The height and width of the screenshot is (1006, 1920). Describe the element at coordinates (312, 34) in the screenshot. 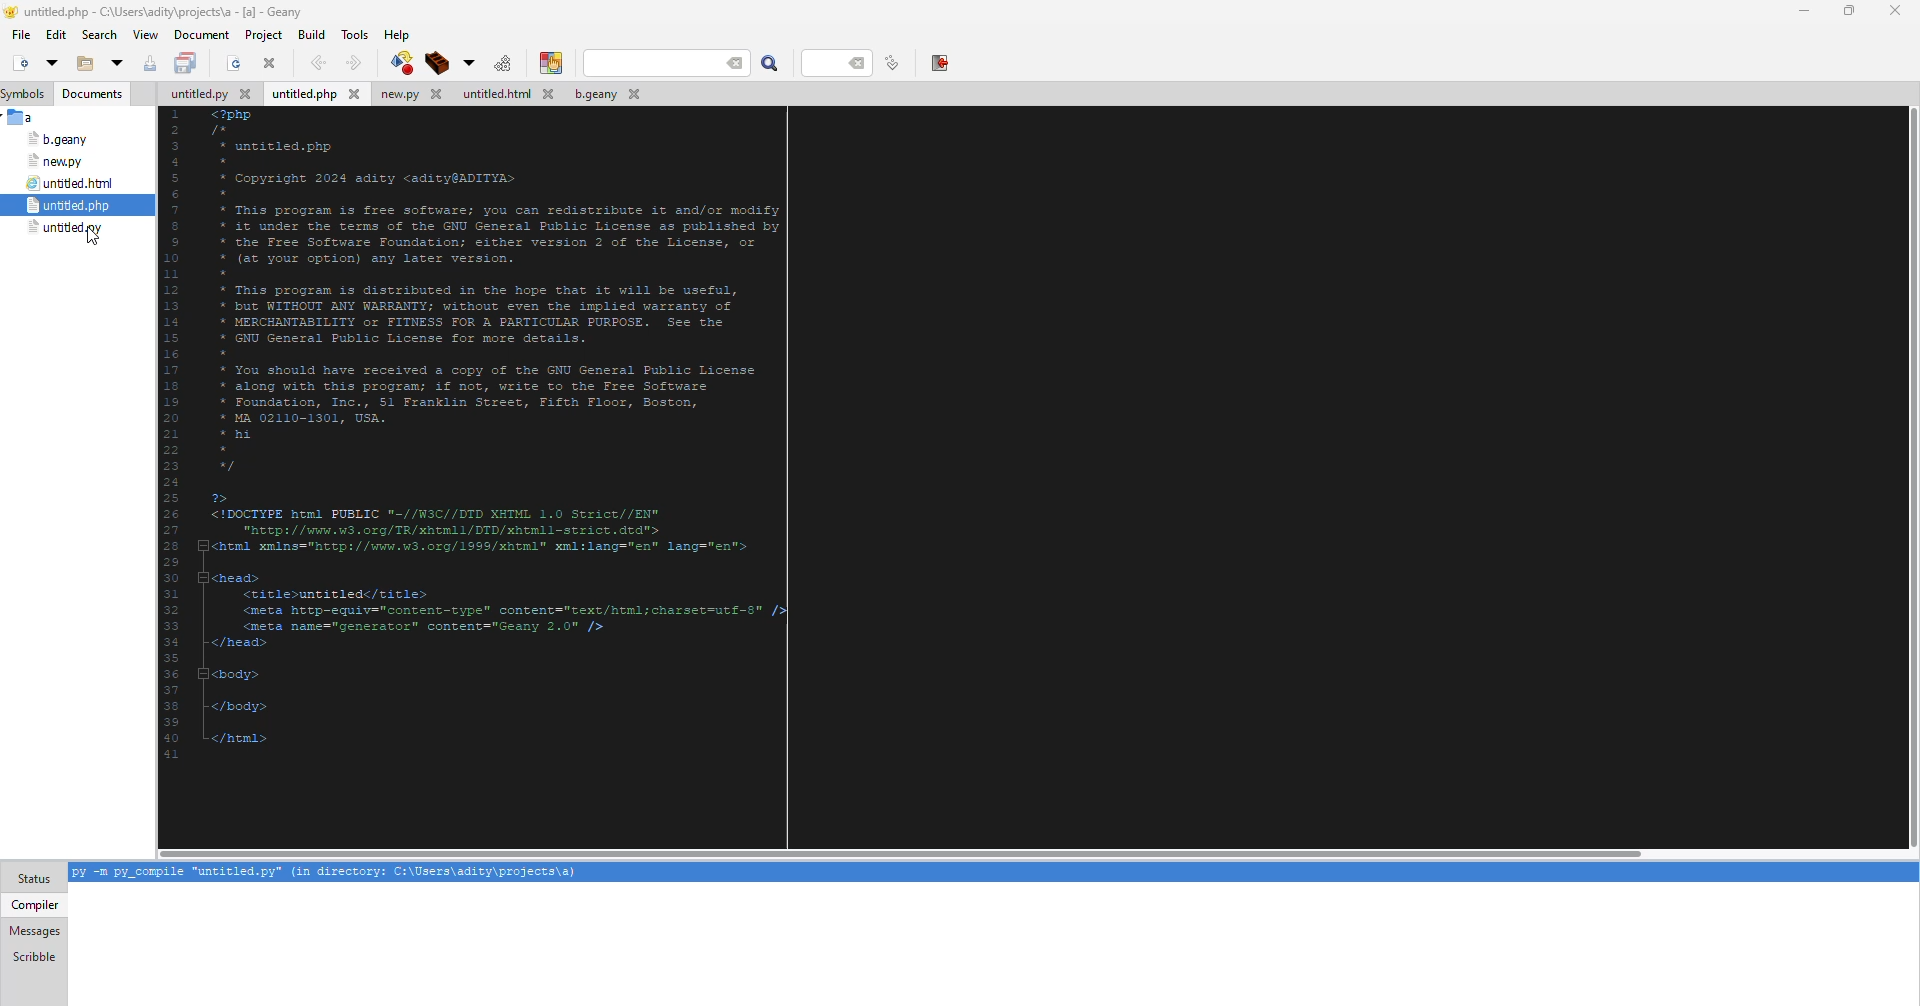

I see `build` at that location.